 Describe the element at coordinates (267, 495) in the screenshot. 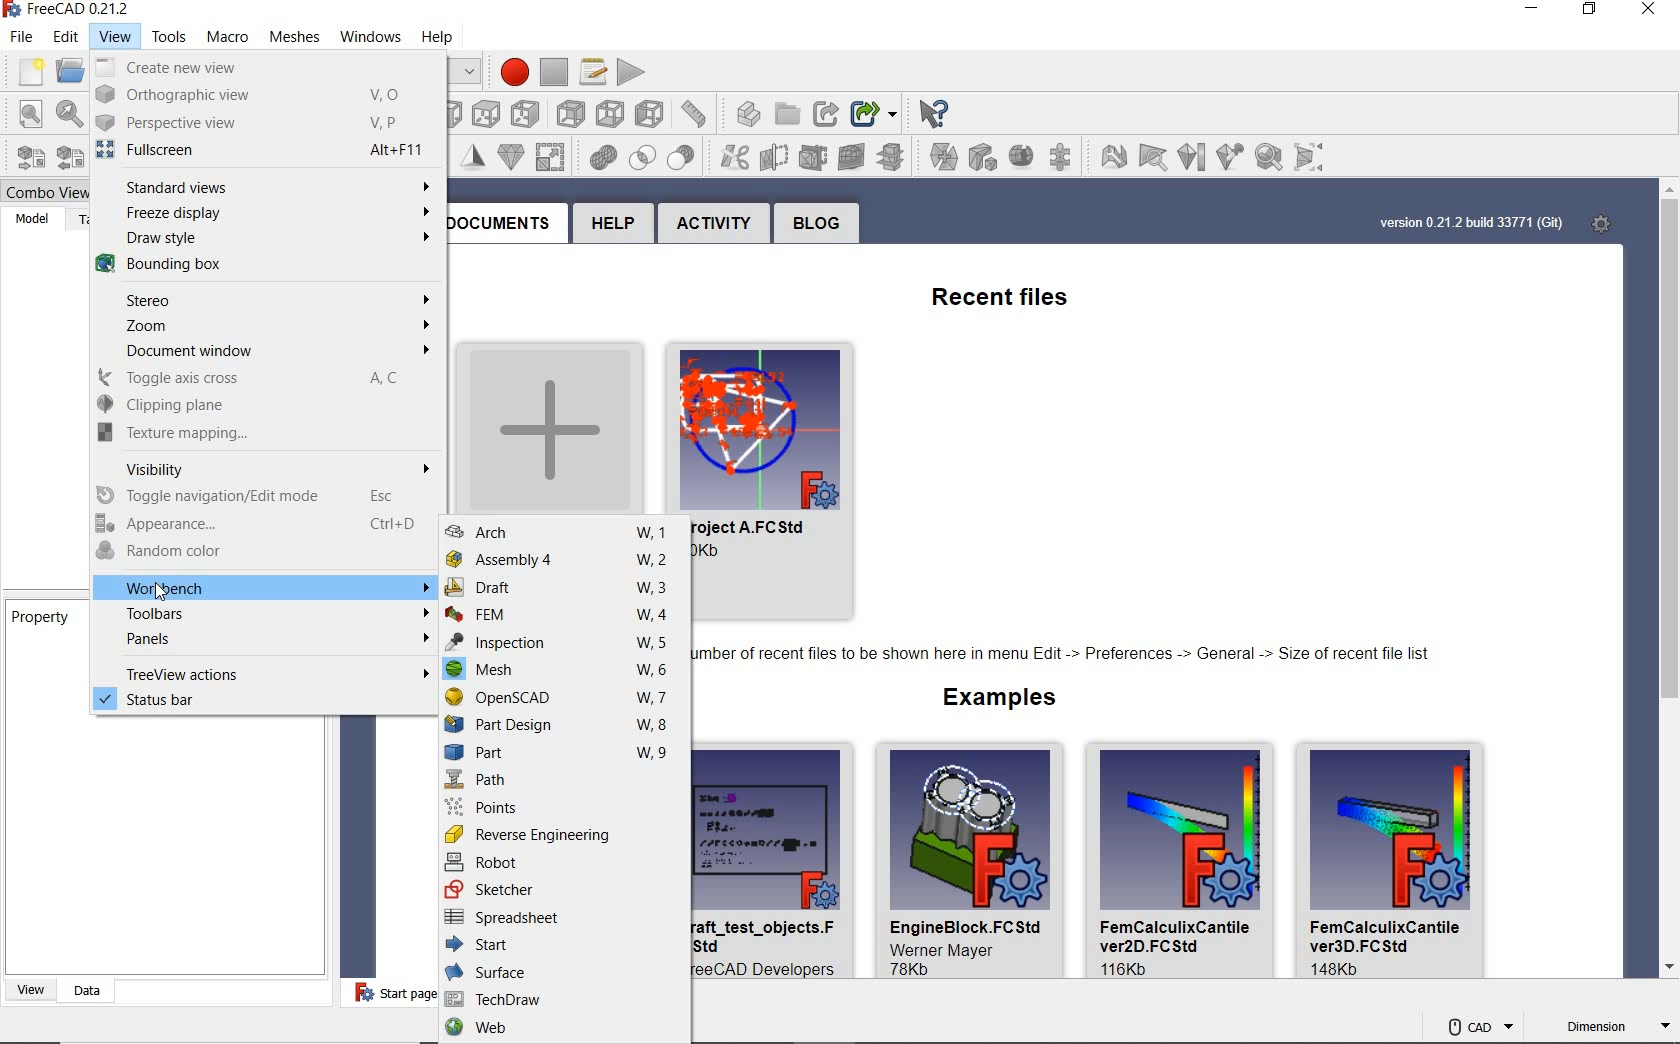

I see `toggle navigation ` at that location.